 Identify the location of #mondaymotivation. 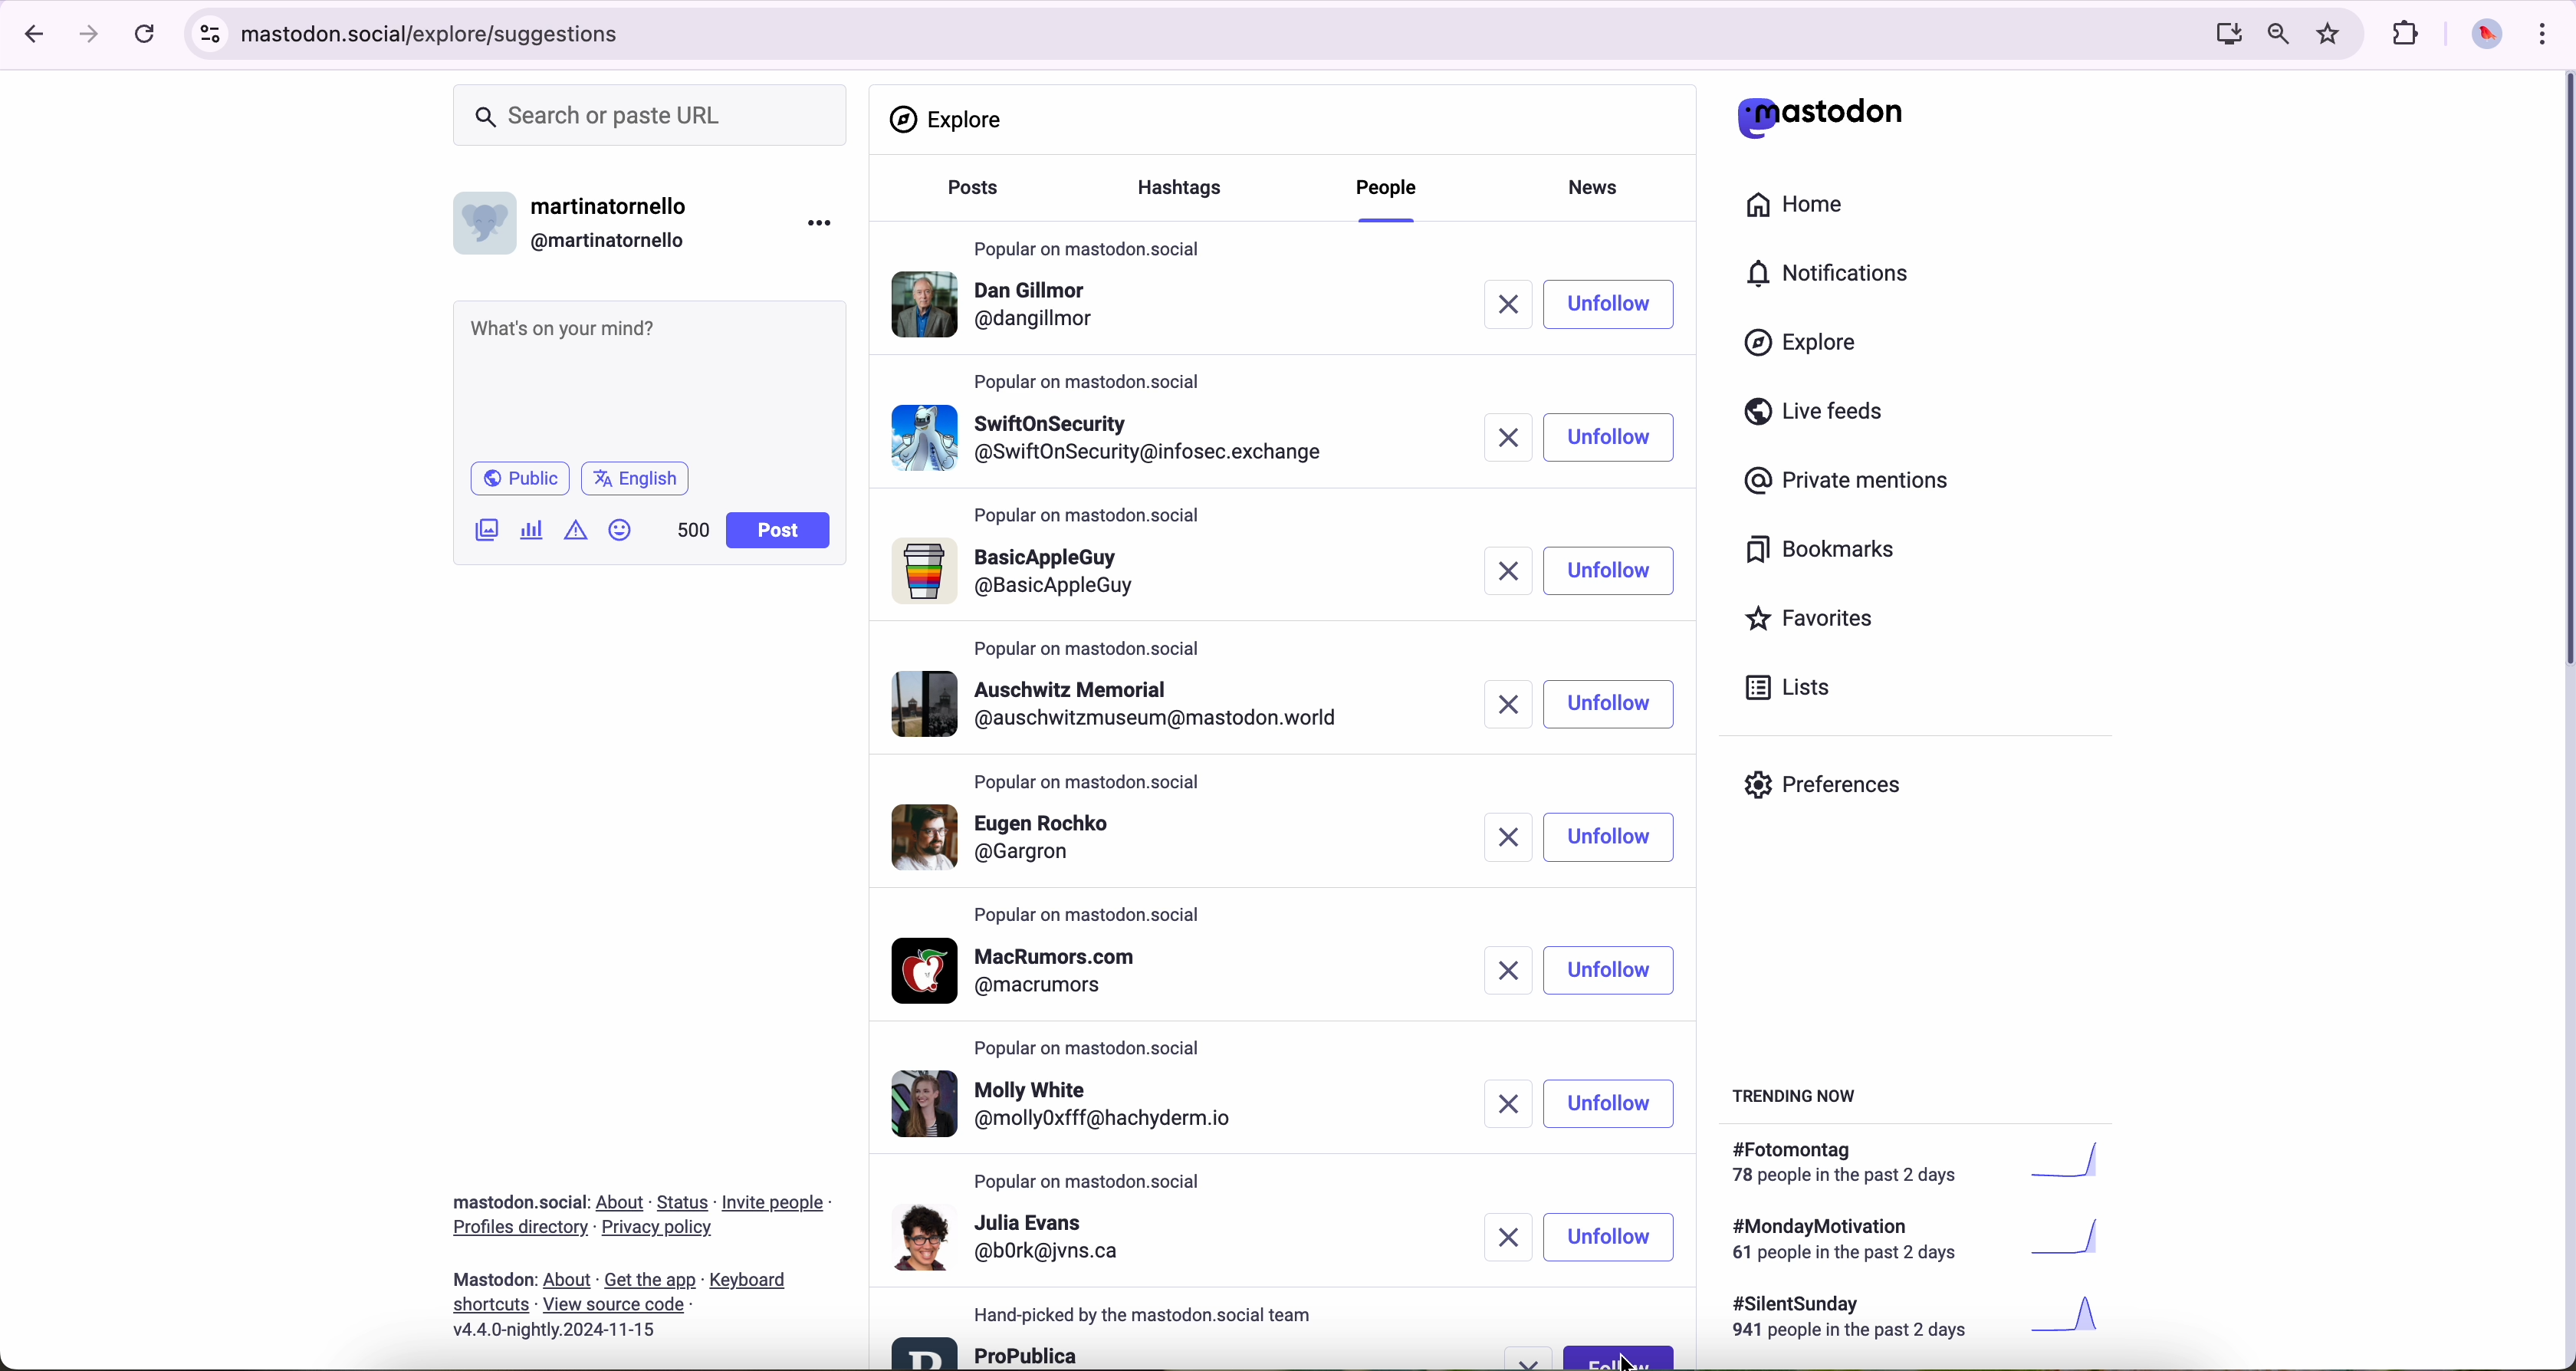
(1913, 1239).